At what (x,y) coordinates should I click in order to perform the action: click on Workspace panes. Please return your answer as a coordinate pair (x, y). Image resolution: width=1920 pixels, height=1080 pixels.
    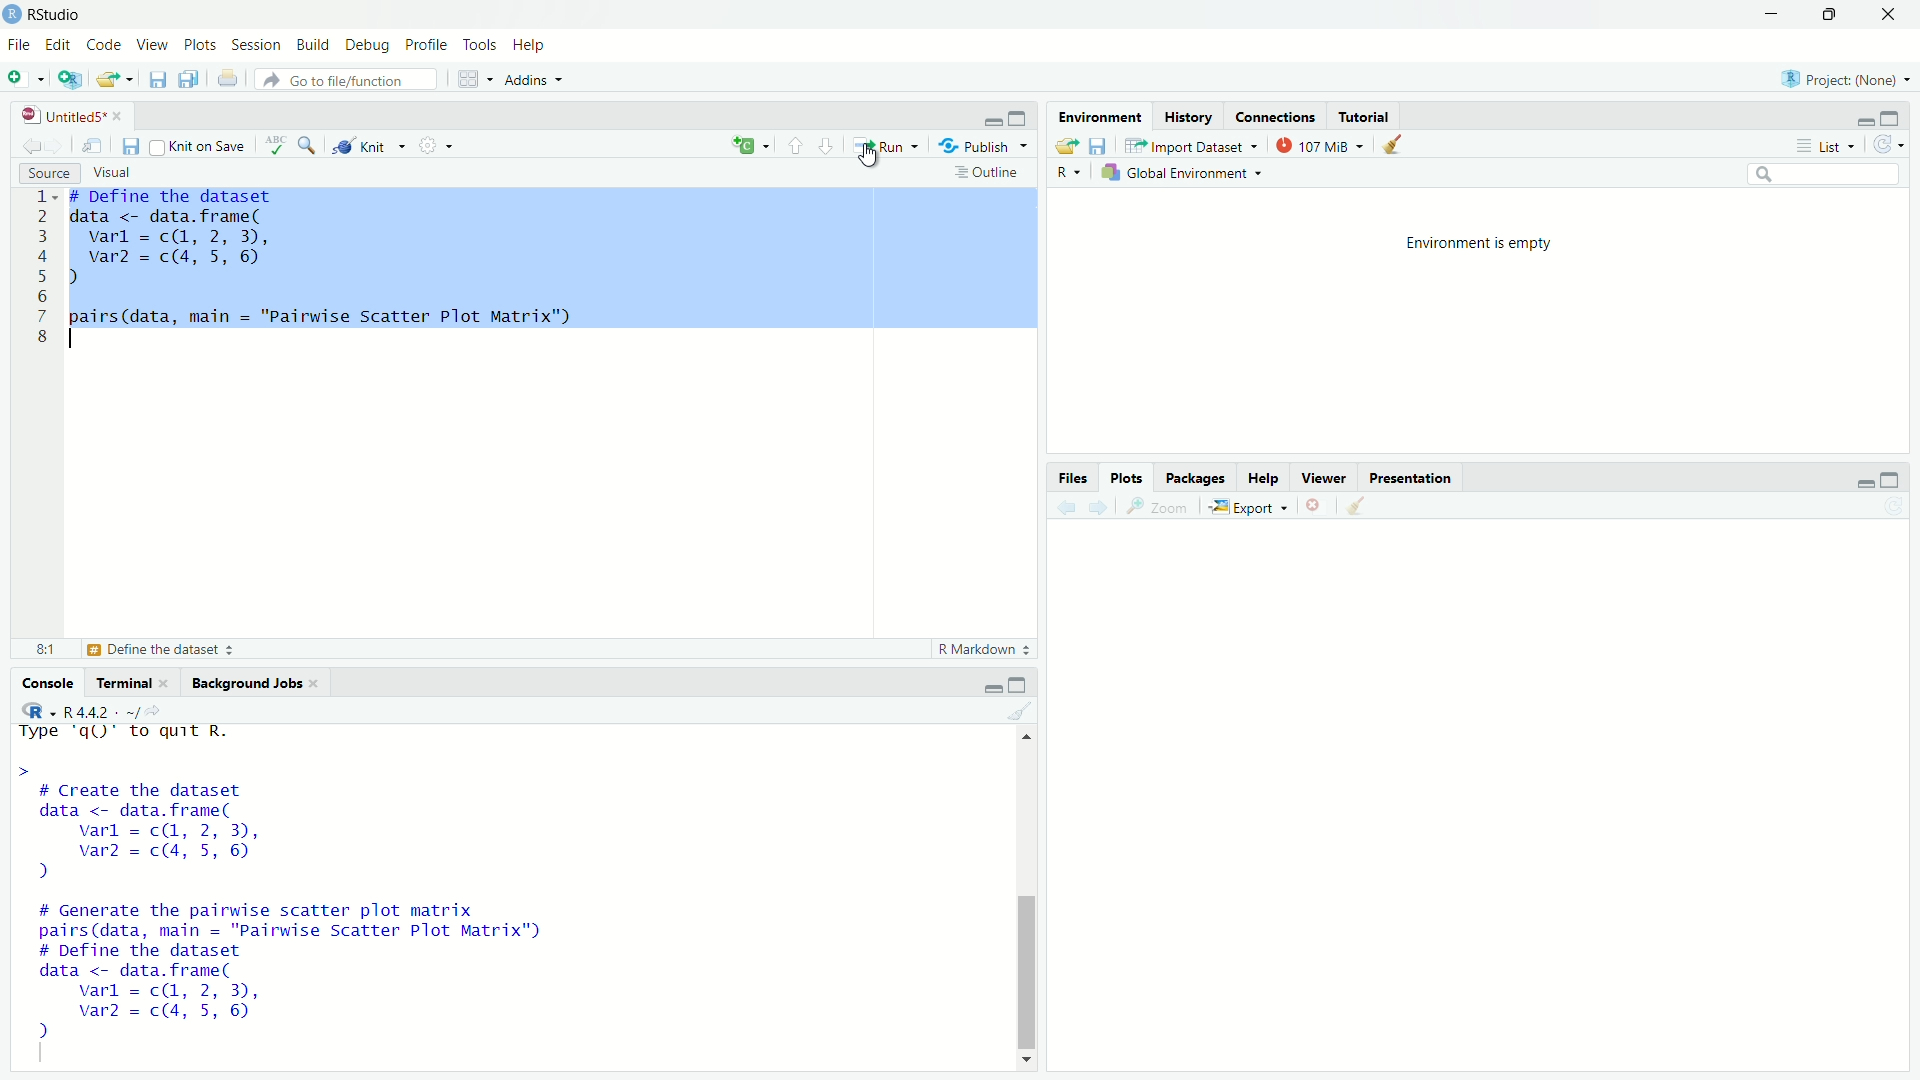
    Looking at the image, I should click on (471, 76).